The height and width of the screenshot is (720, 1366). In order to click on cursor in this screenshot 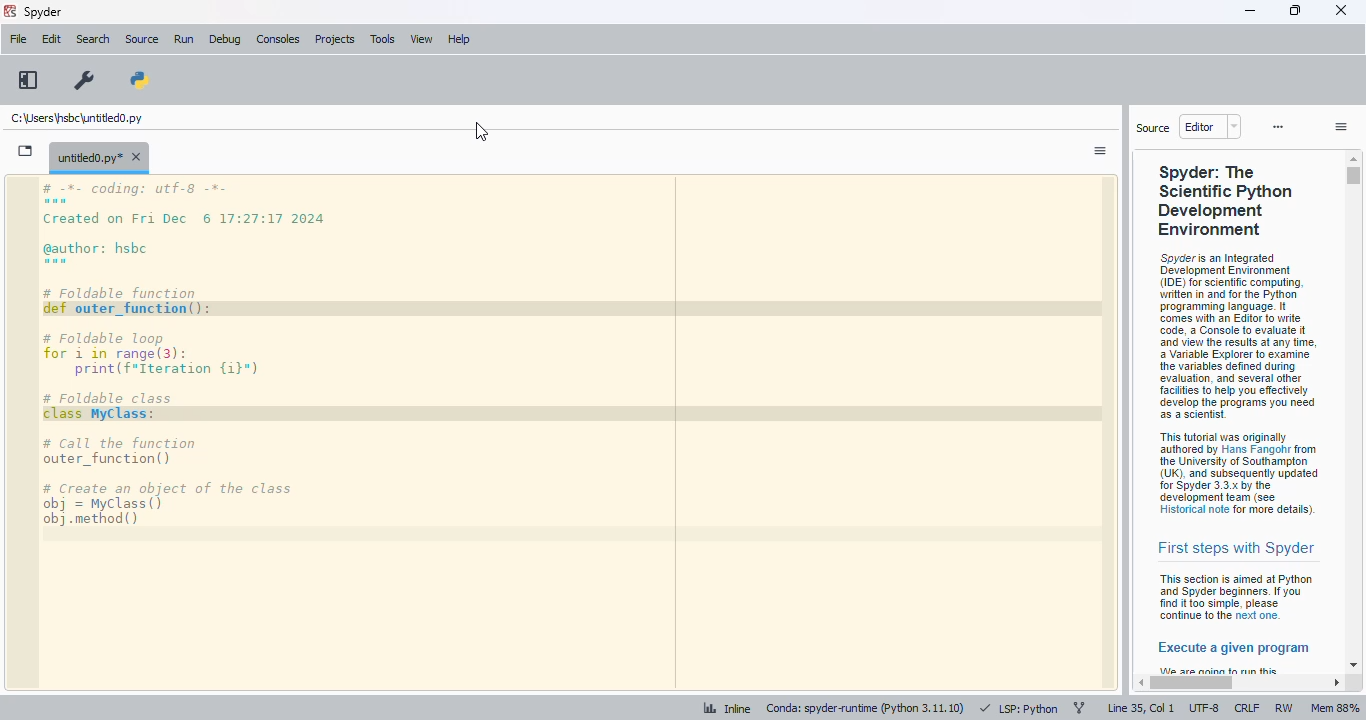, I will do `click(481, 131)`.